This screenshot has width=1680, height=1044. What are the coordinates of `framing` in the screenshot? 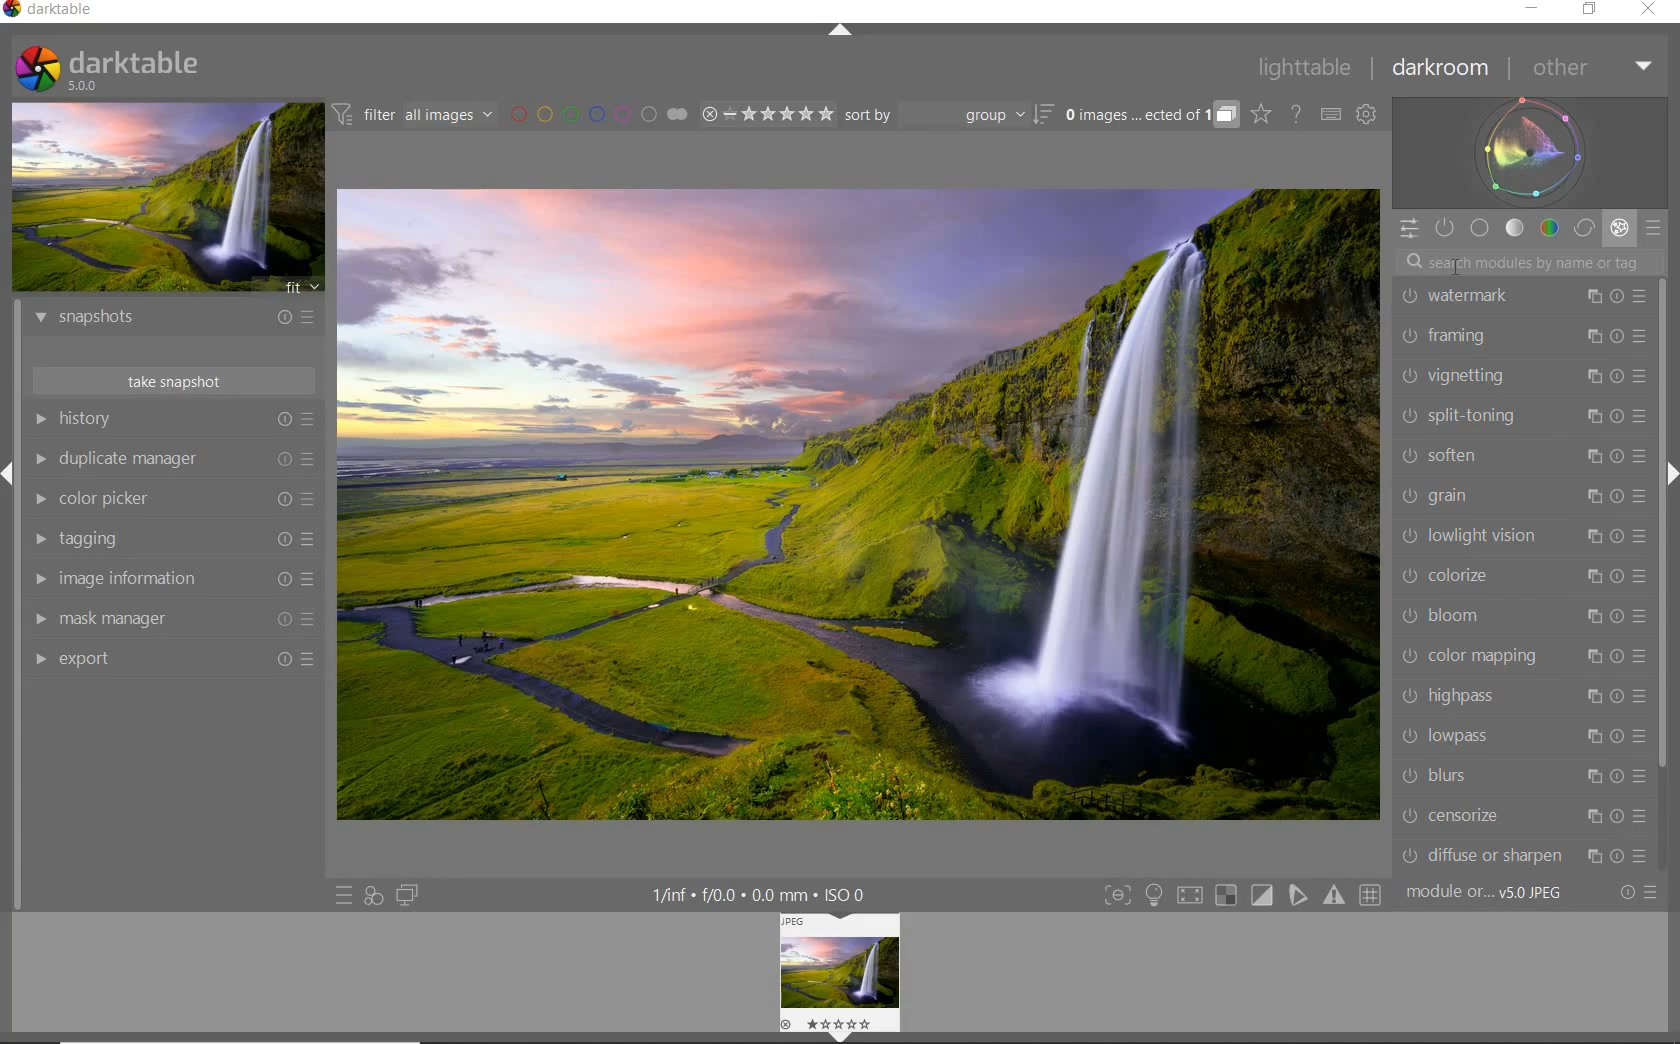 It's located at (1525, 338).